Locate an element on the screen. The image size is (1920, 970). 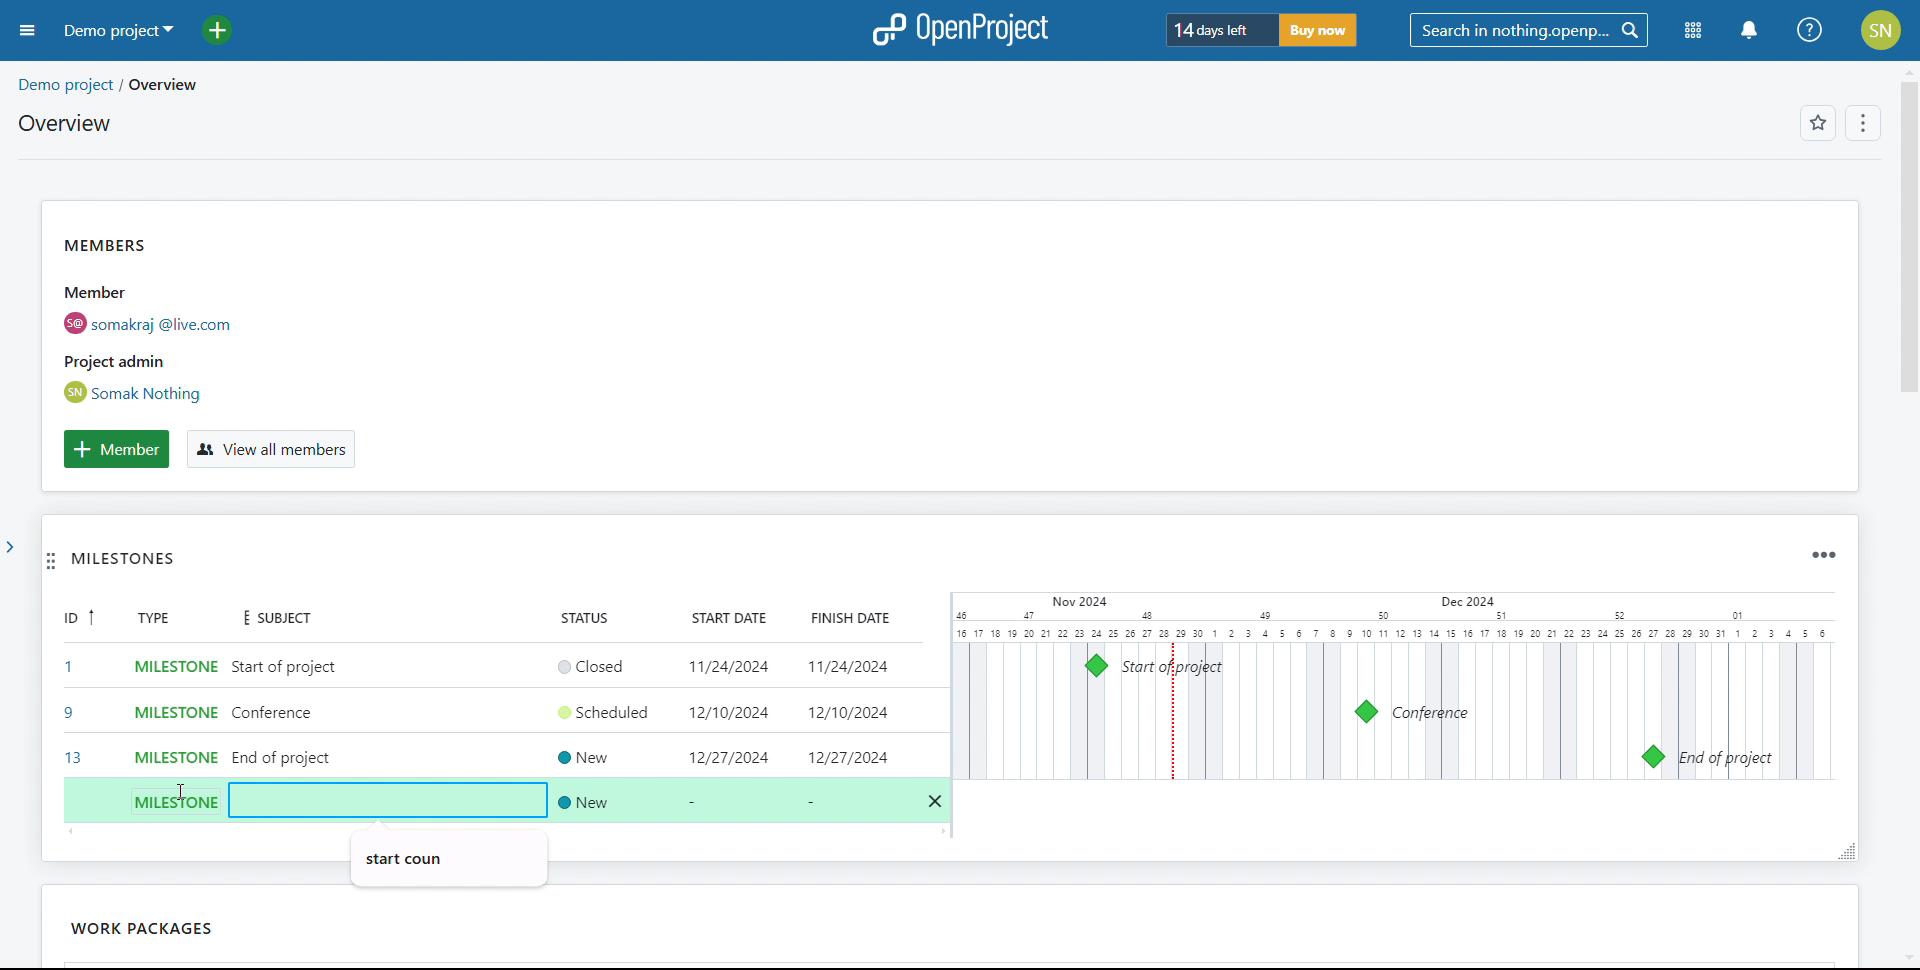
id is located at coordinates (72, 691).